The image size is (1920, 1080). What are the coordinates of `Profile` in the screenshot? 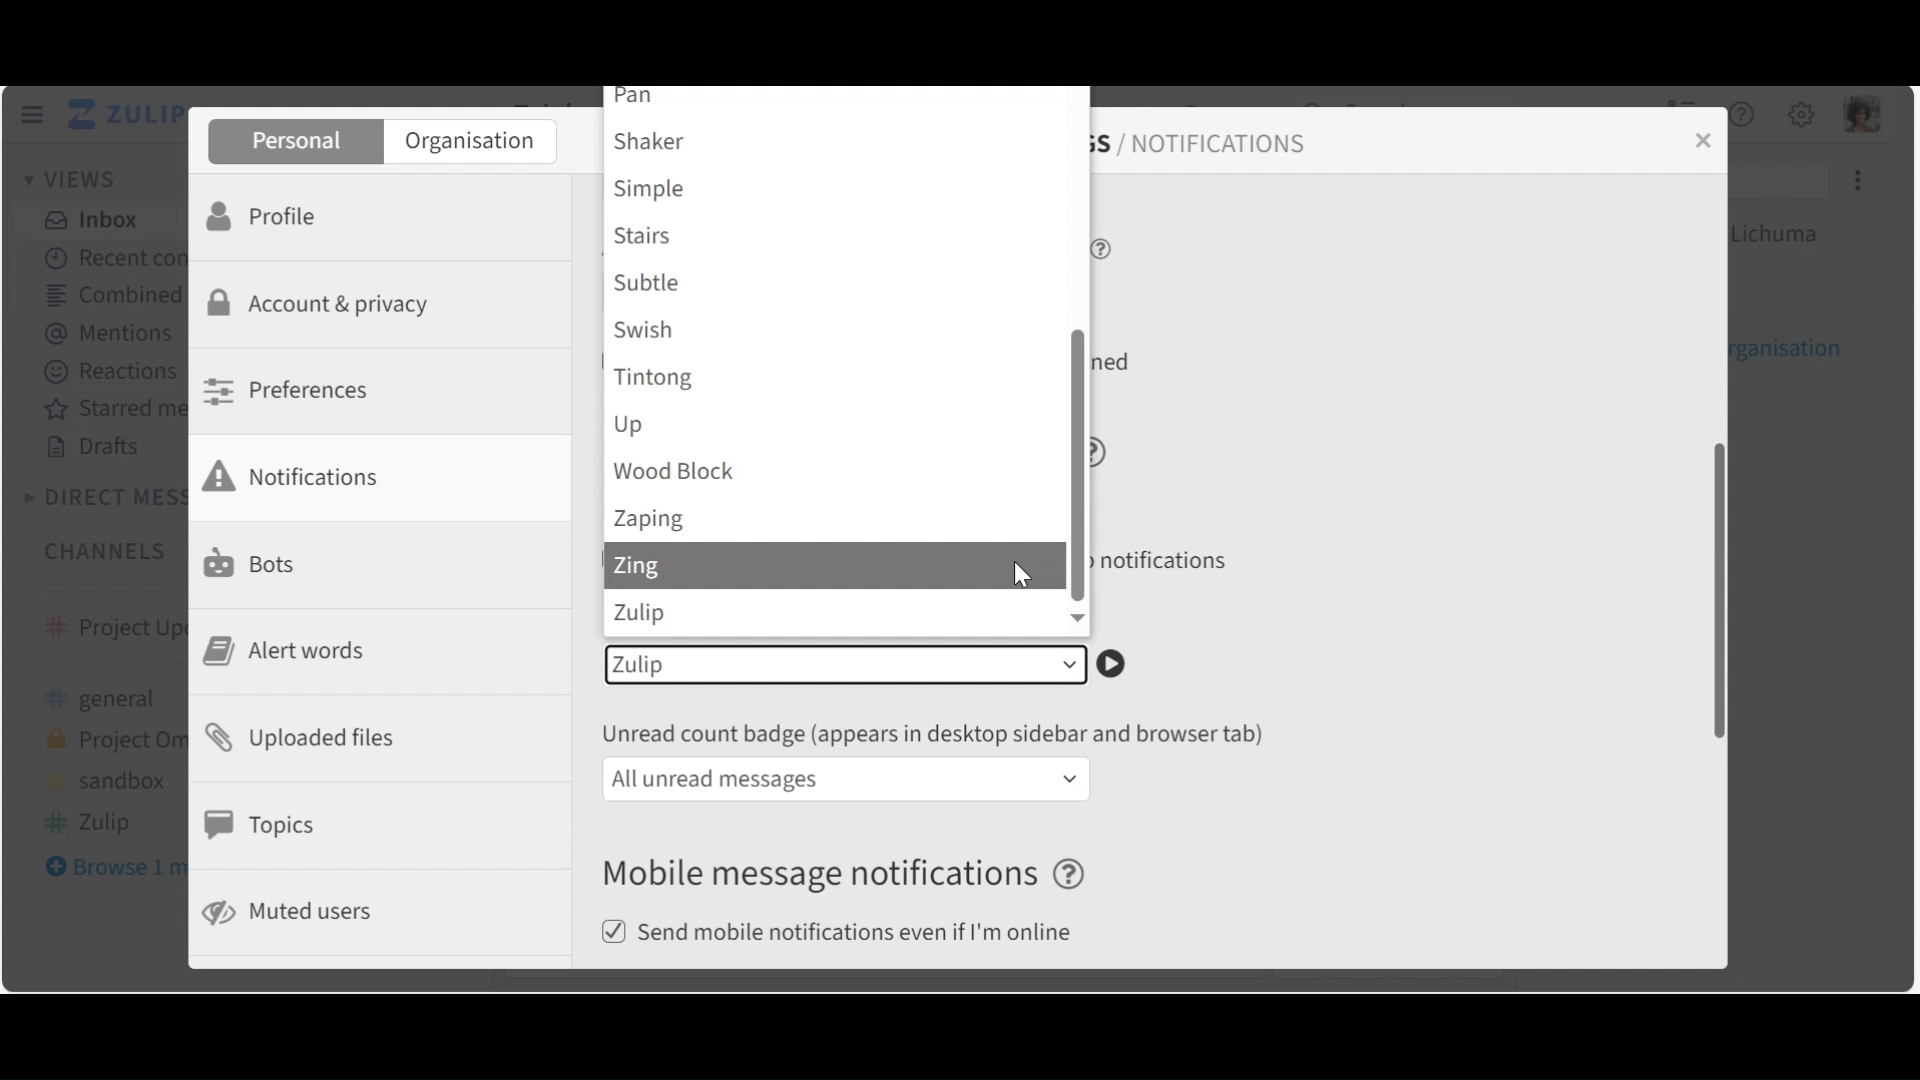 It's located at (269, 214).